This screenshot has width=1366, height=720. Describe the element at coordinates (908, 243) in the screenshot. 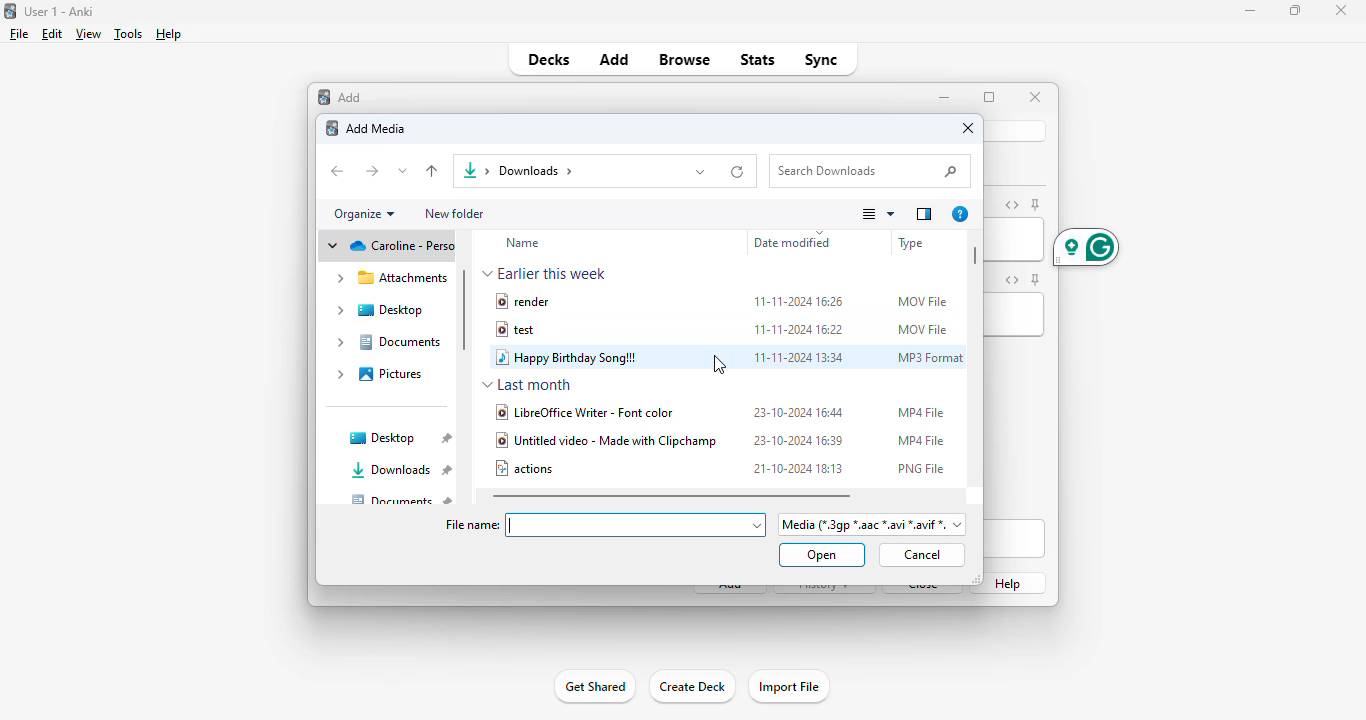

I see `file type` at that location.